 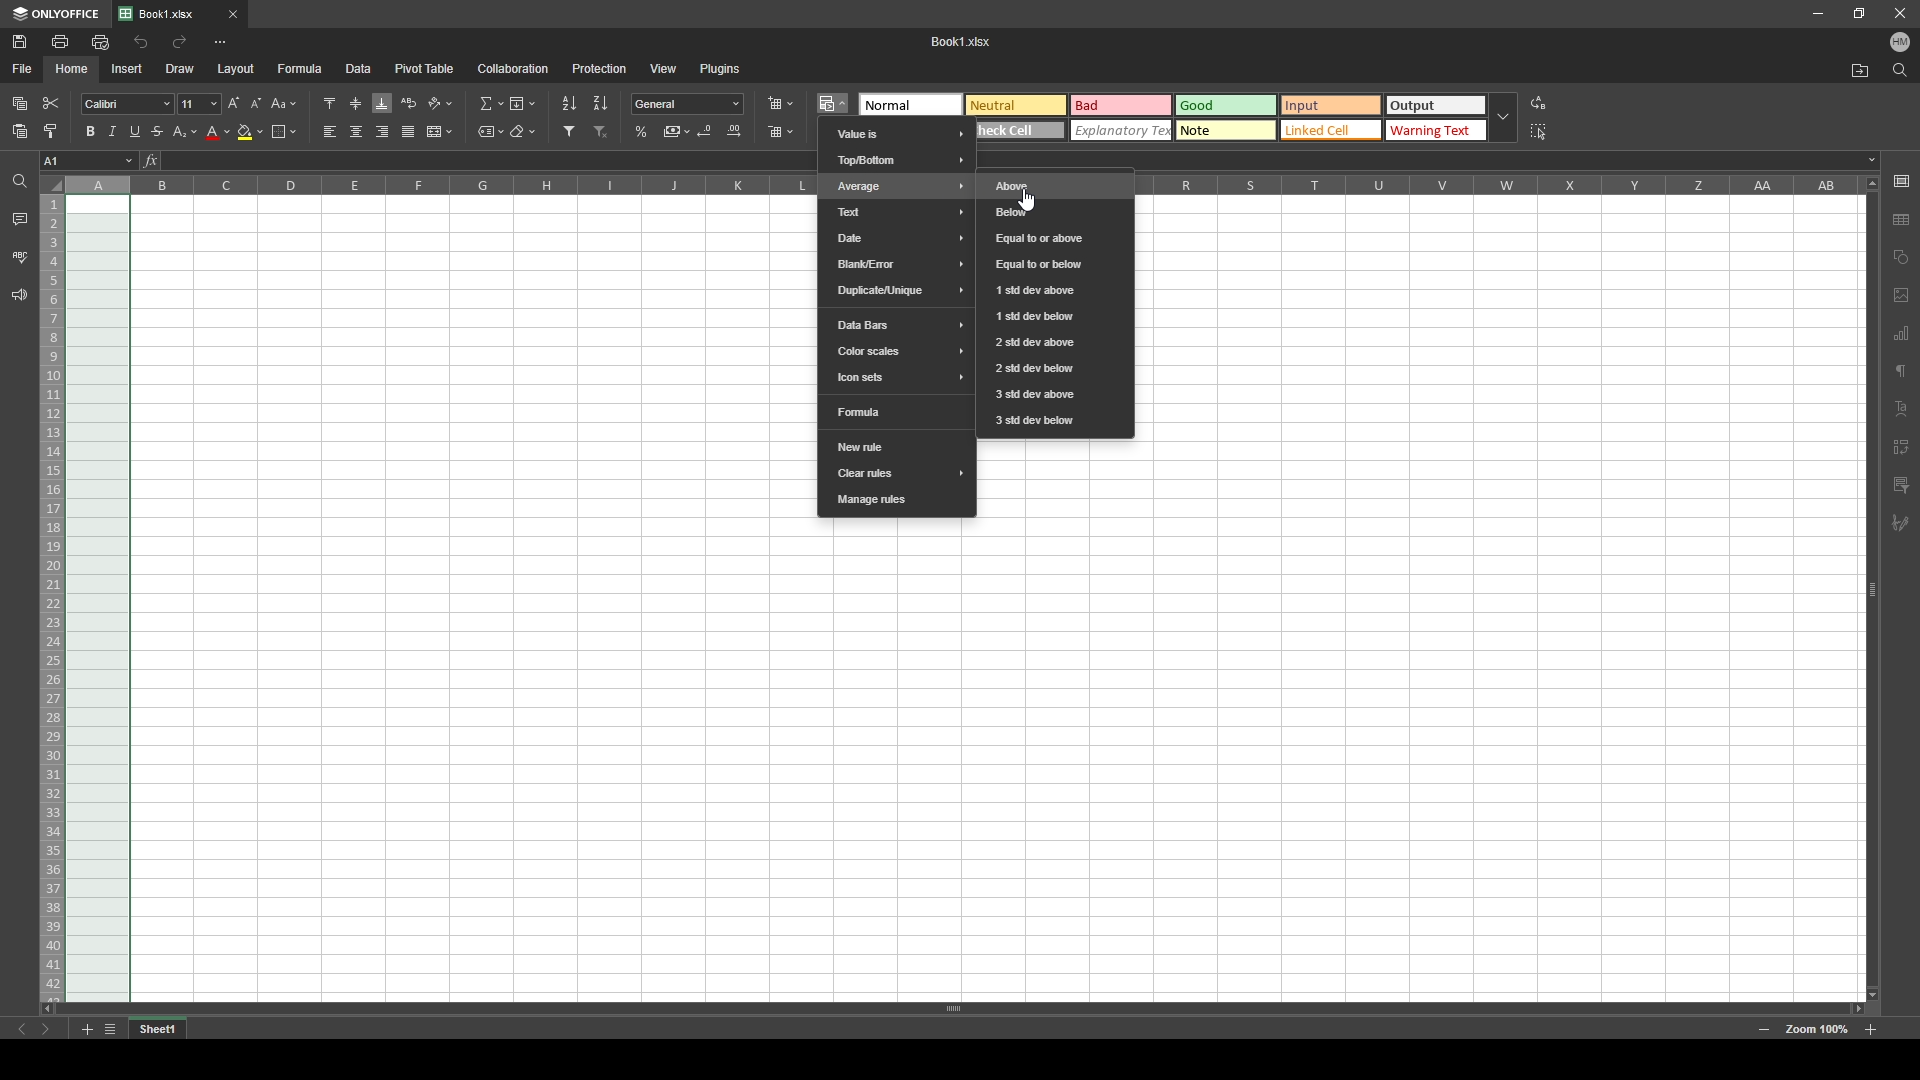 I want to click on comma style, so click(x=677, y=131).